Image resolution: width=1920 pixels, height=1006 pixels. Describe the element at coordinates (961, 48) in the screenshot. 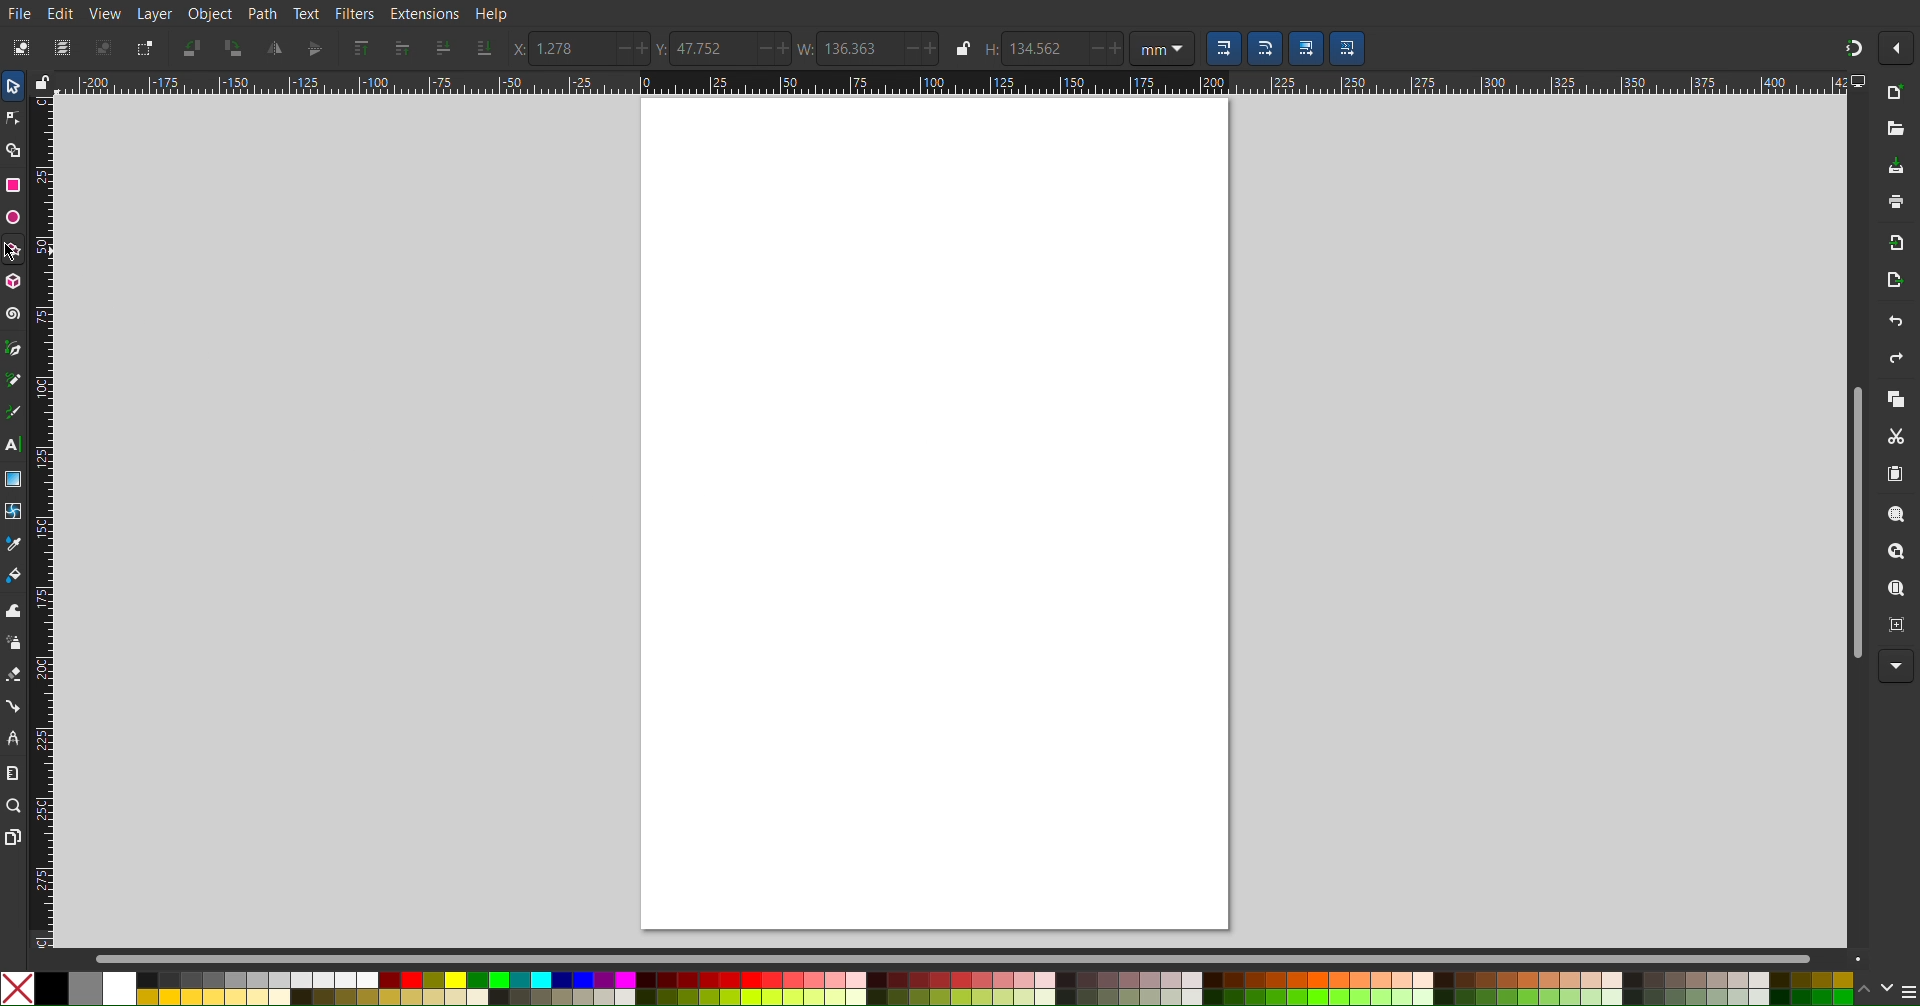

I see `lock` at that location.